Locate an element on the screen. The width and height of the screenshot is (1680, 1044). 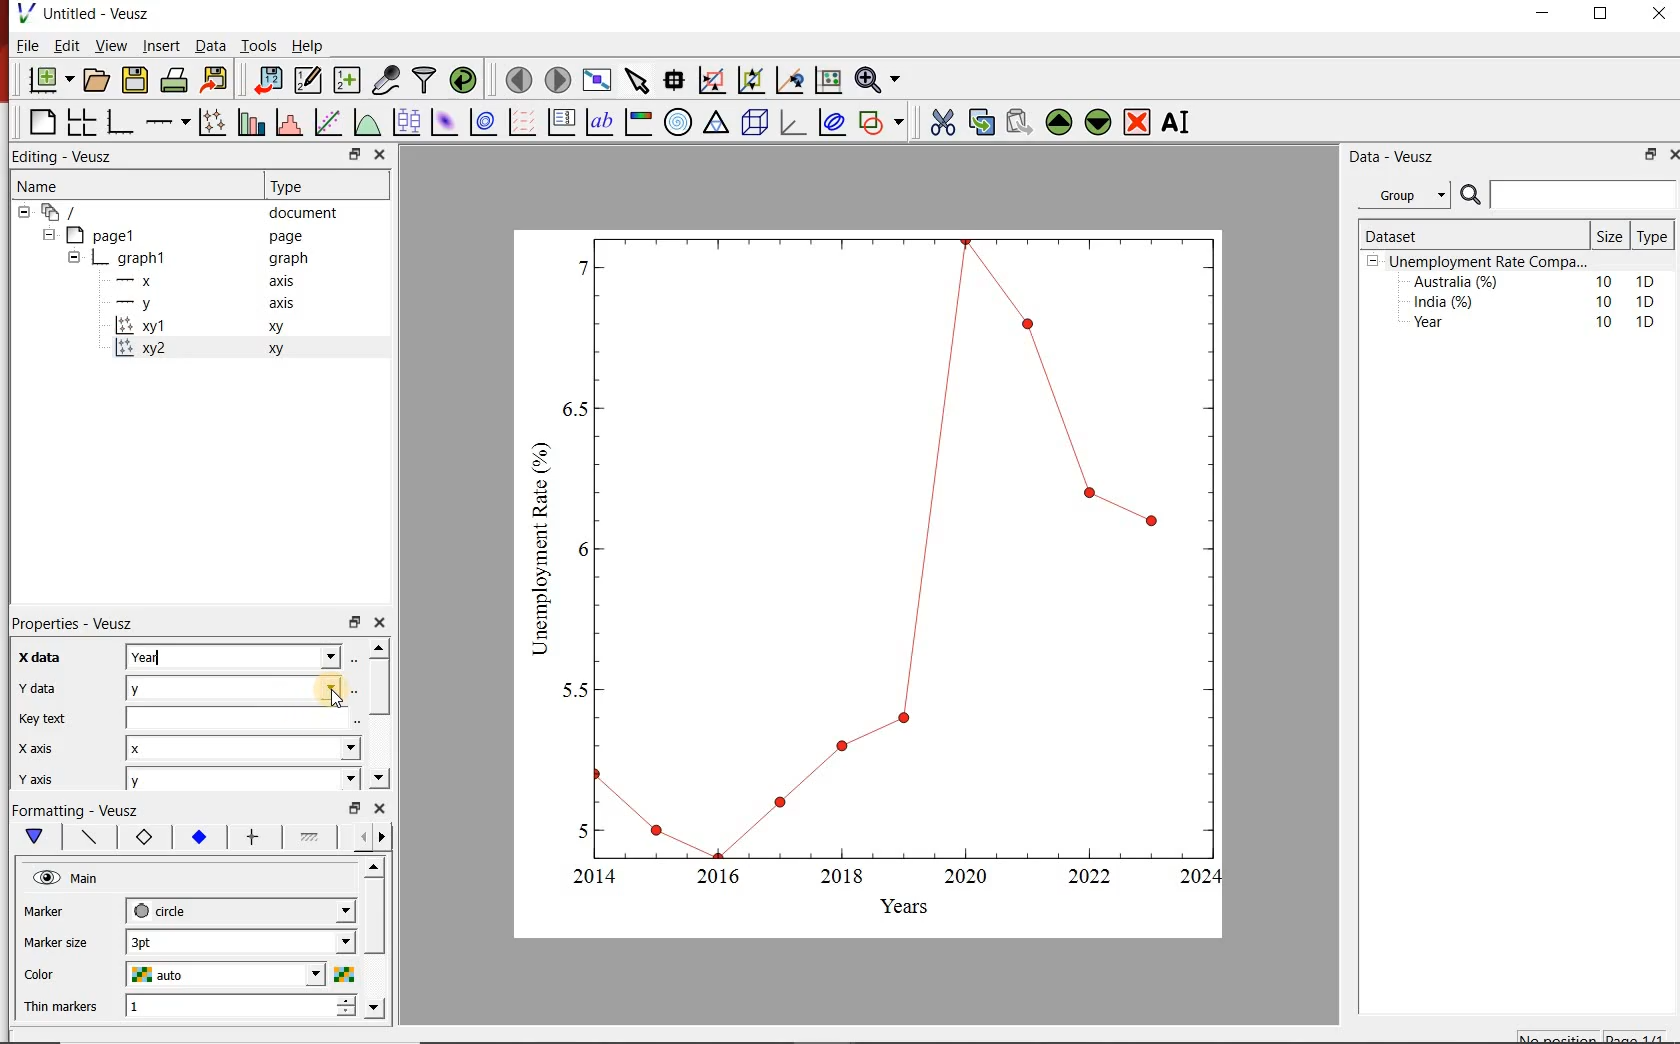
close is located at coordinates (1674, 153).